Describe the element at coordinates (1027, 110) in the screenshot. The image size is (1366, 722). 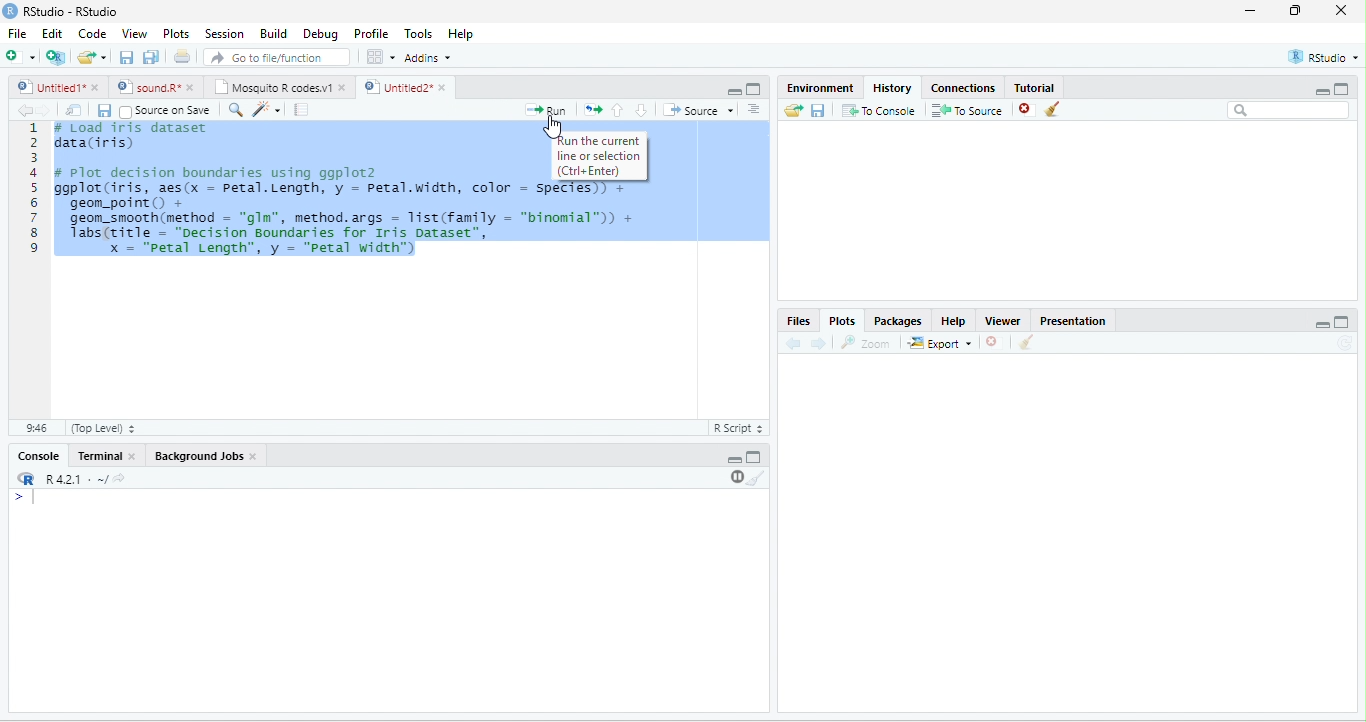
I see `close file` at that location.